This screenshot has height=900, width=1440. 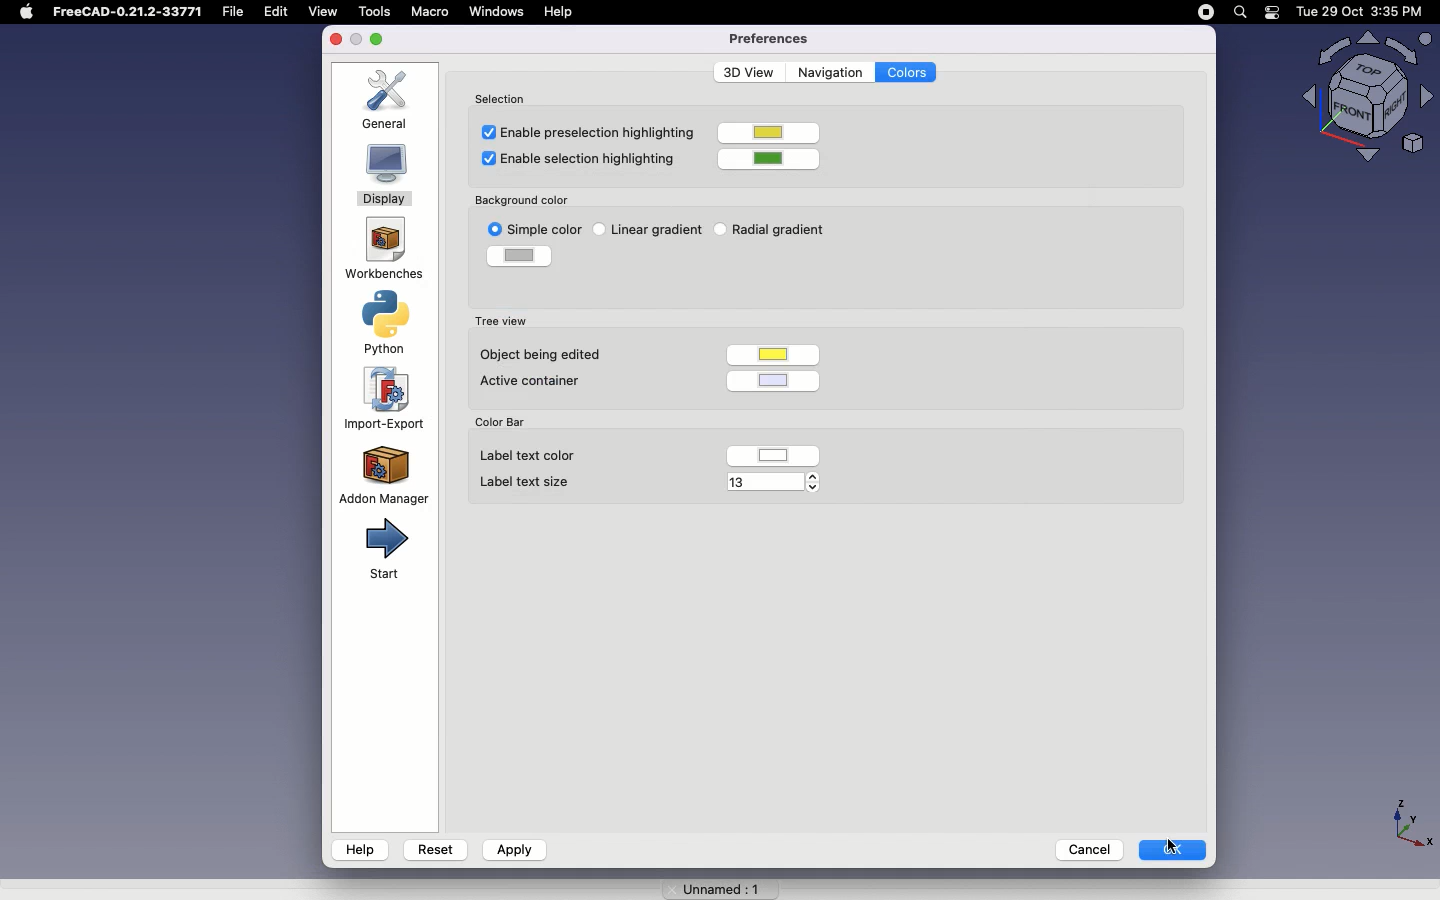 What do you see at coordinates (238, 12) in the screenshot?
I see `file` at bounding box center [238, 12].